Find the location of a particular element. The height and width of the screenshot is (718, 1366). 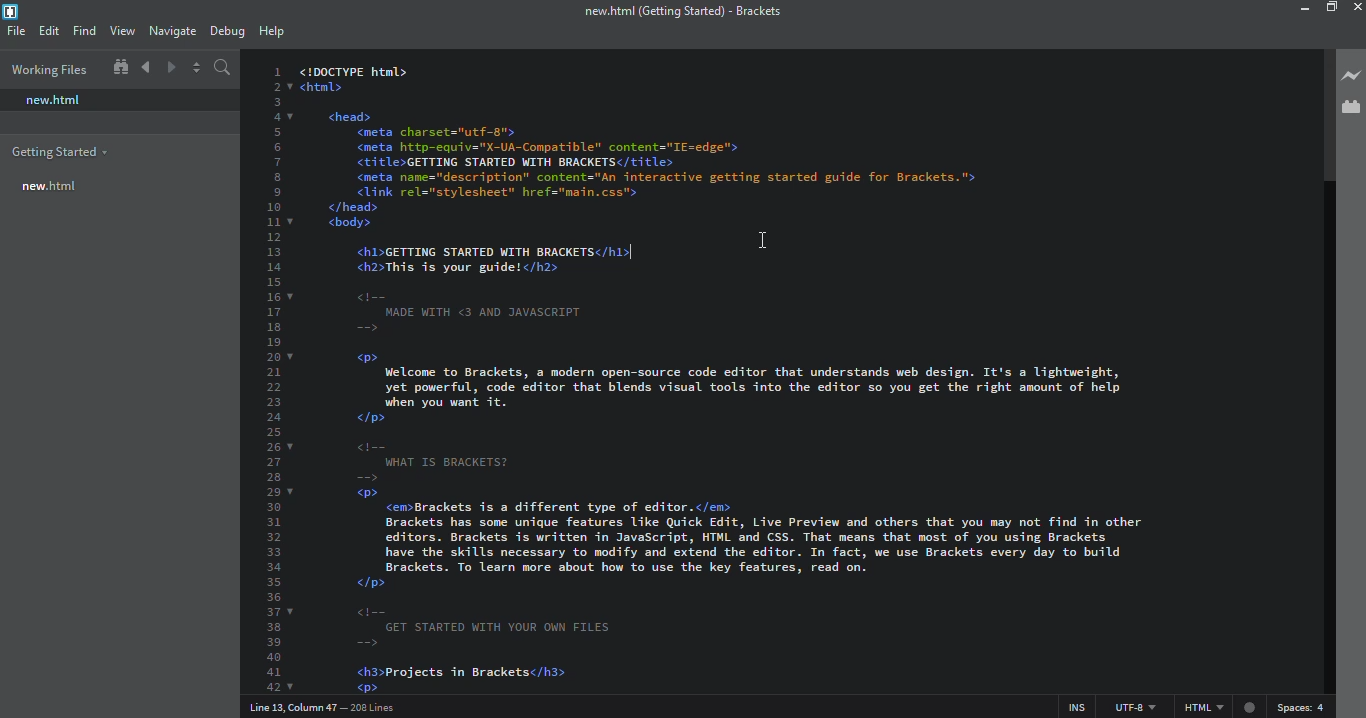

view is located at coordinates (122, 31).